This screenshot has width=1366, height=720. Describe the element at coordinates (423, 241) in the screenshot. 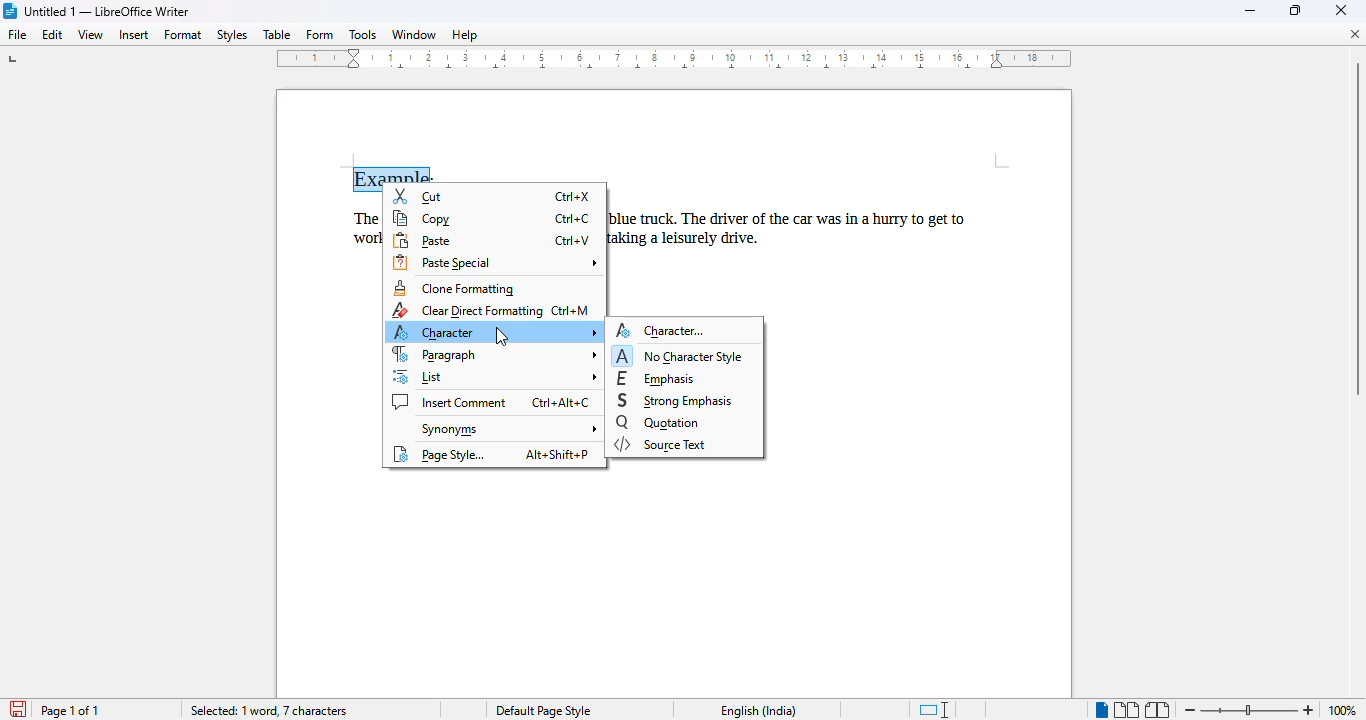

I see `paste` at that location.